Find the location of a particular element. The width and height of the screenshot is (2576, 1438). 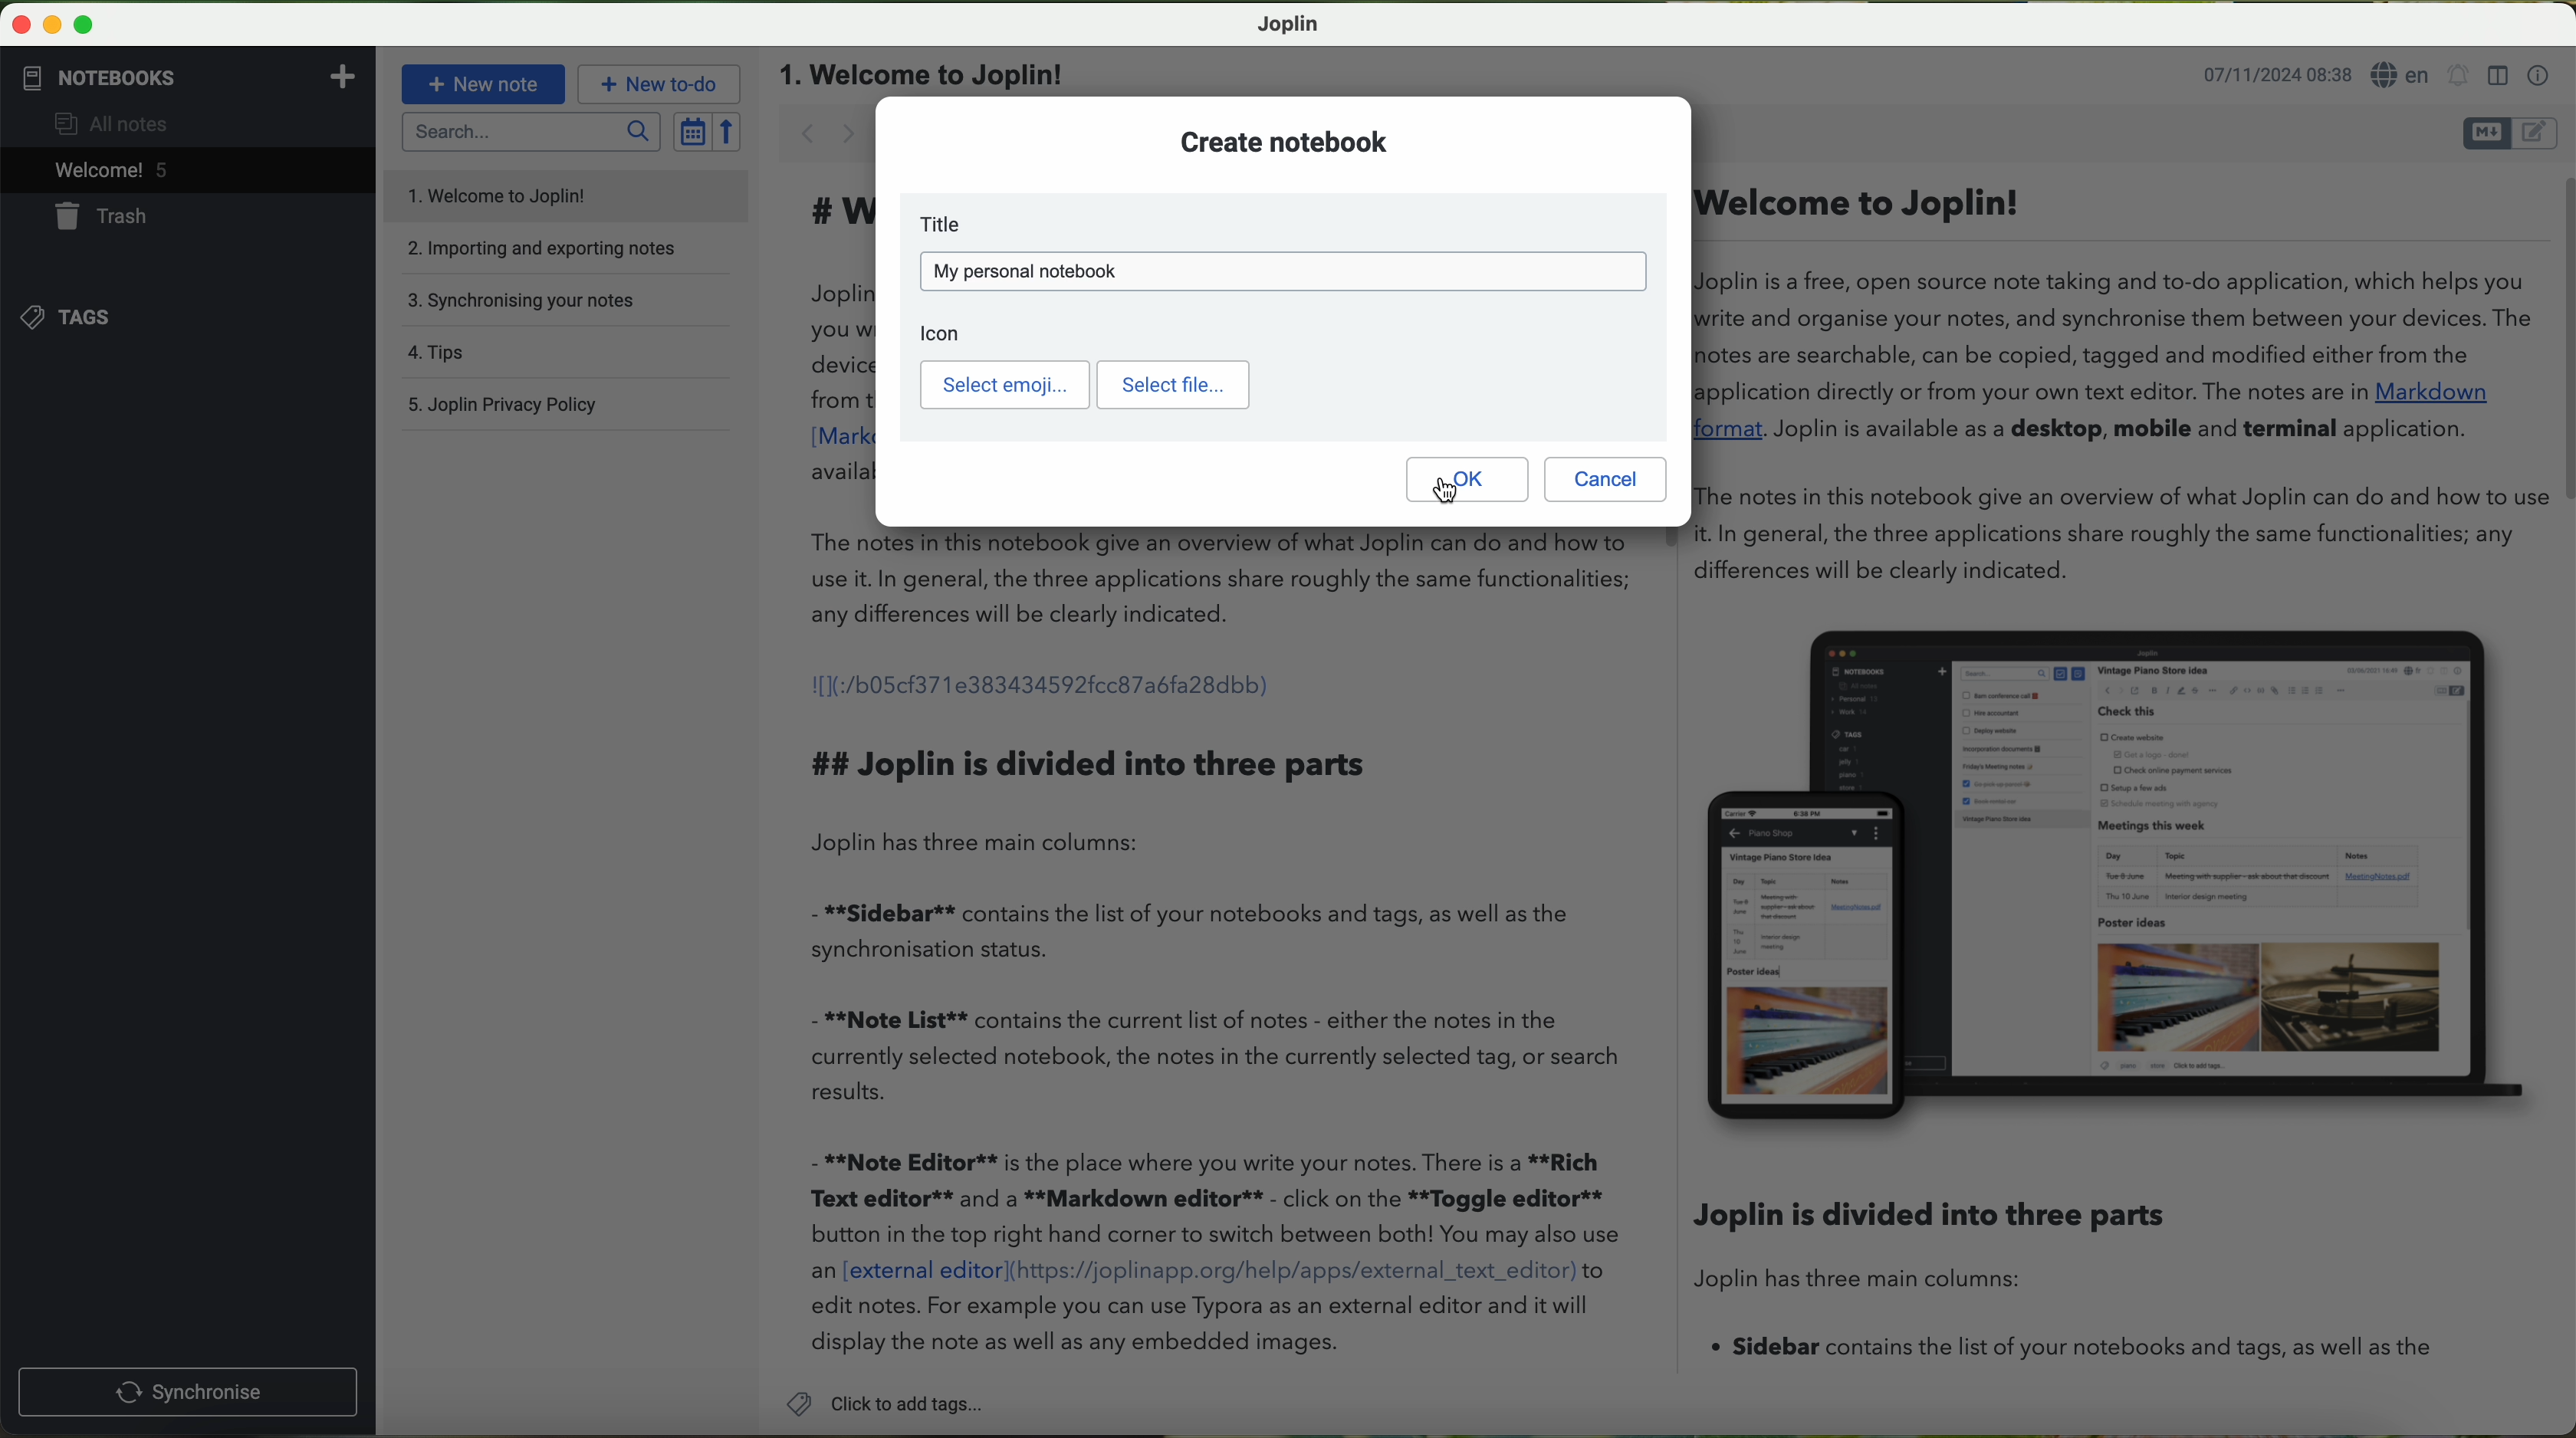

add notebooks is located at coordinates (340, 75).